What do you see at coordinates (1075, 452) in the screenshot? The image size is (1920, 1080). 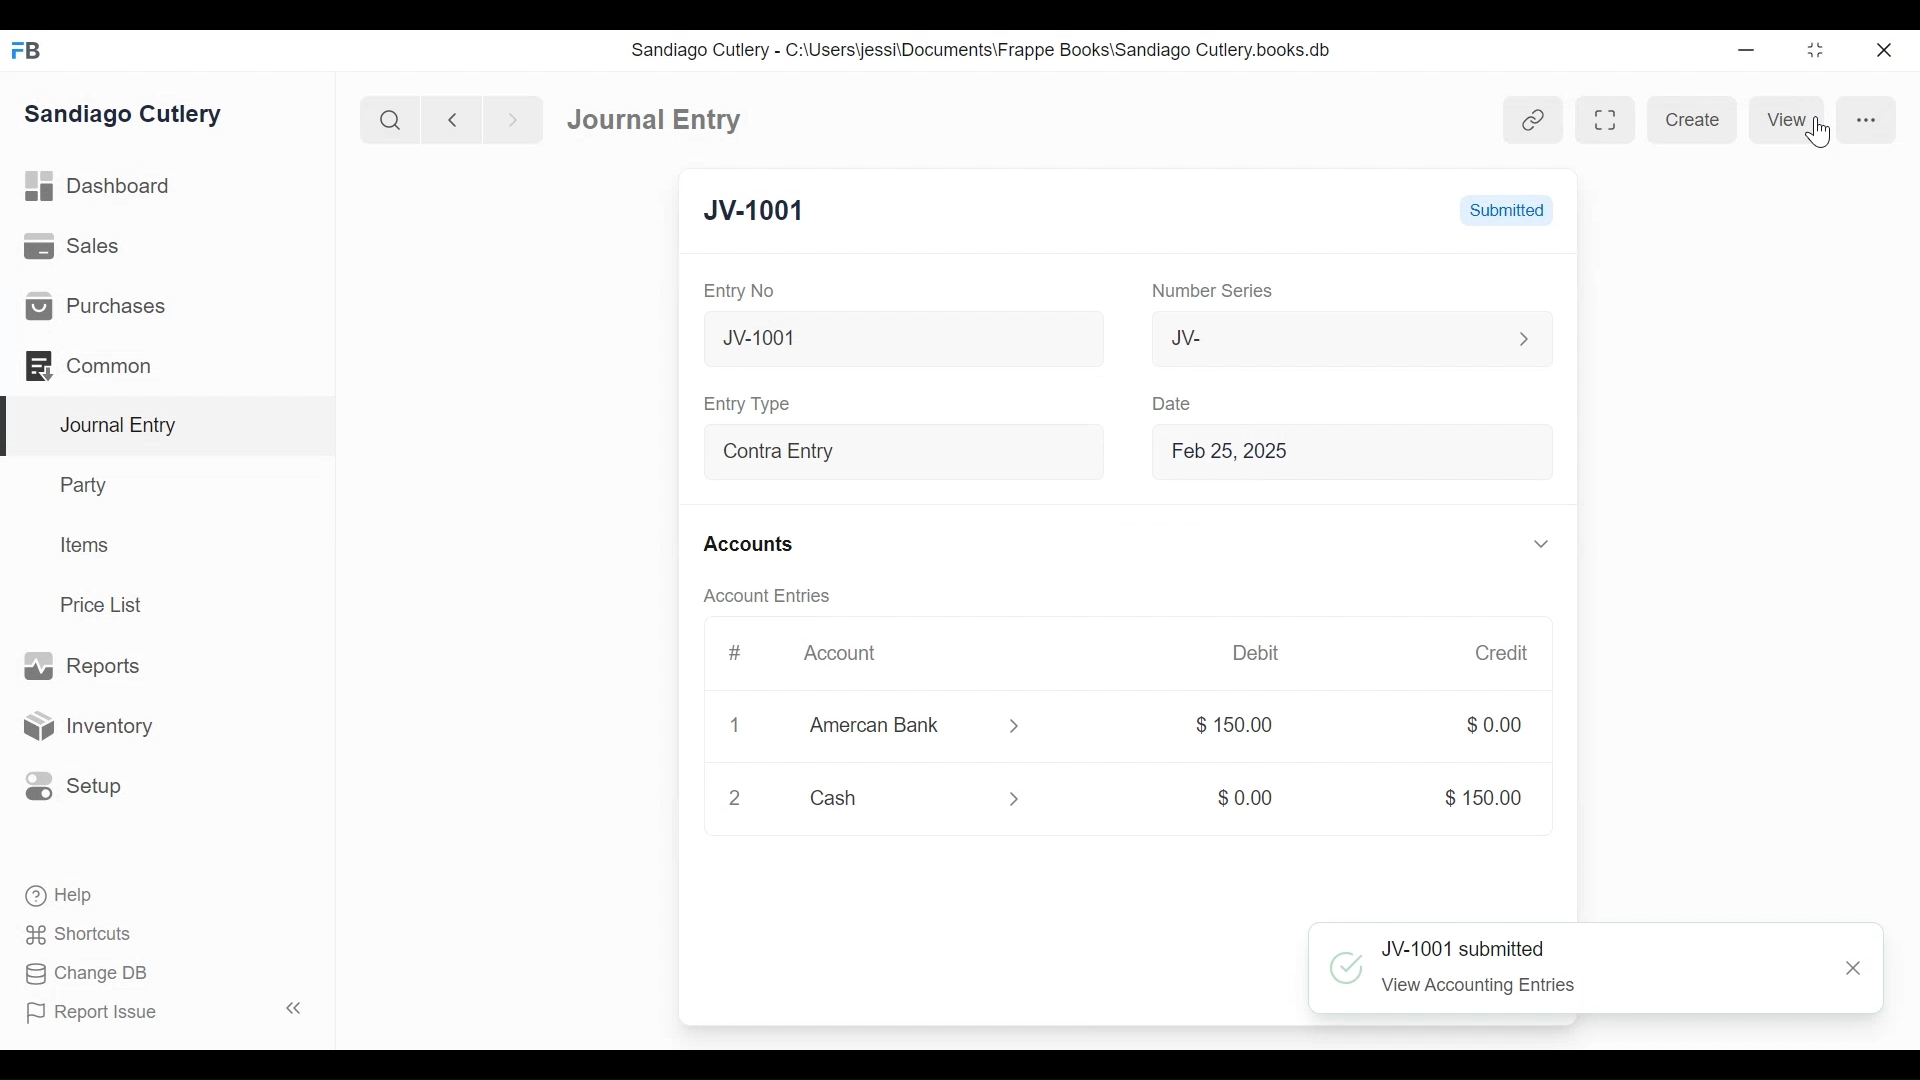 I see `Expand` at bounding box center [1075, 452].